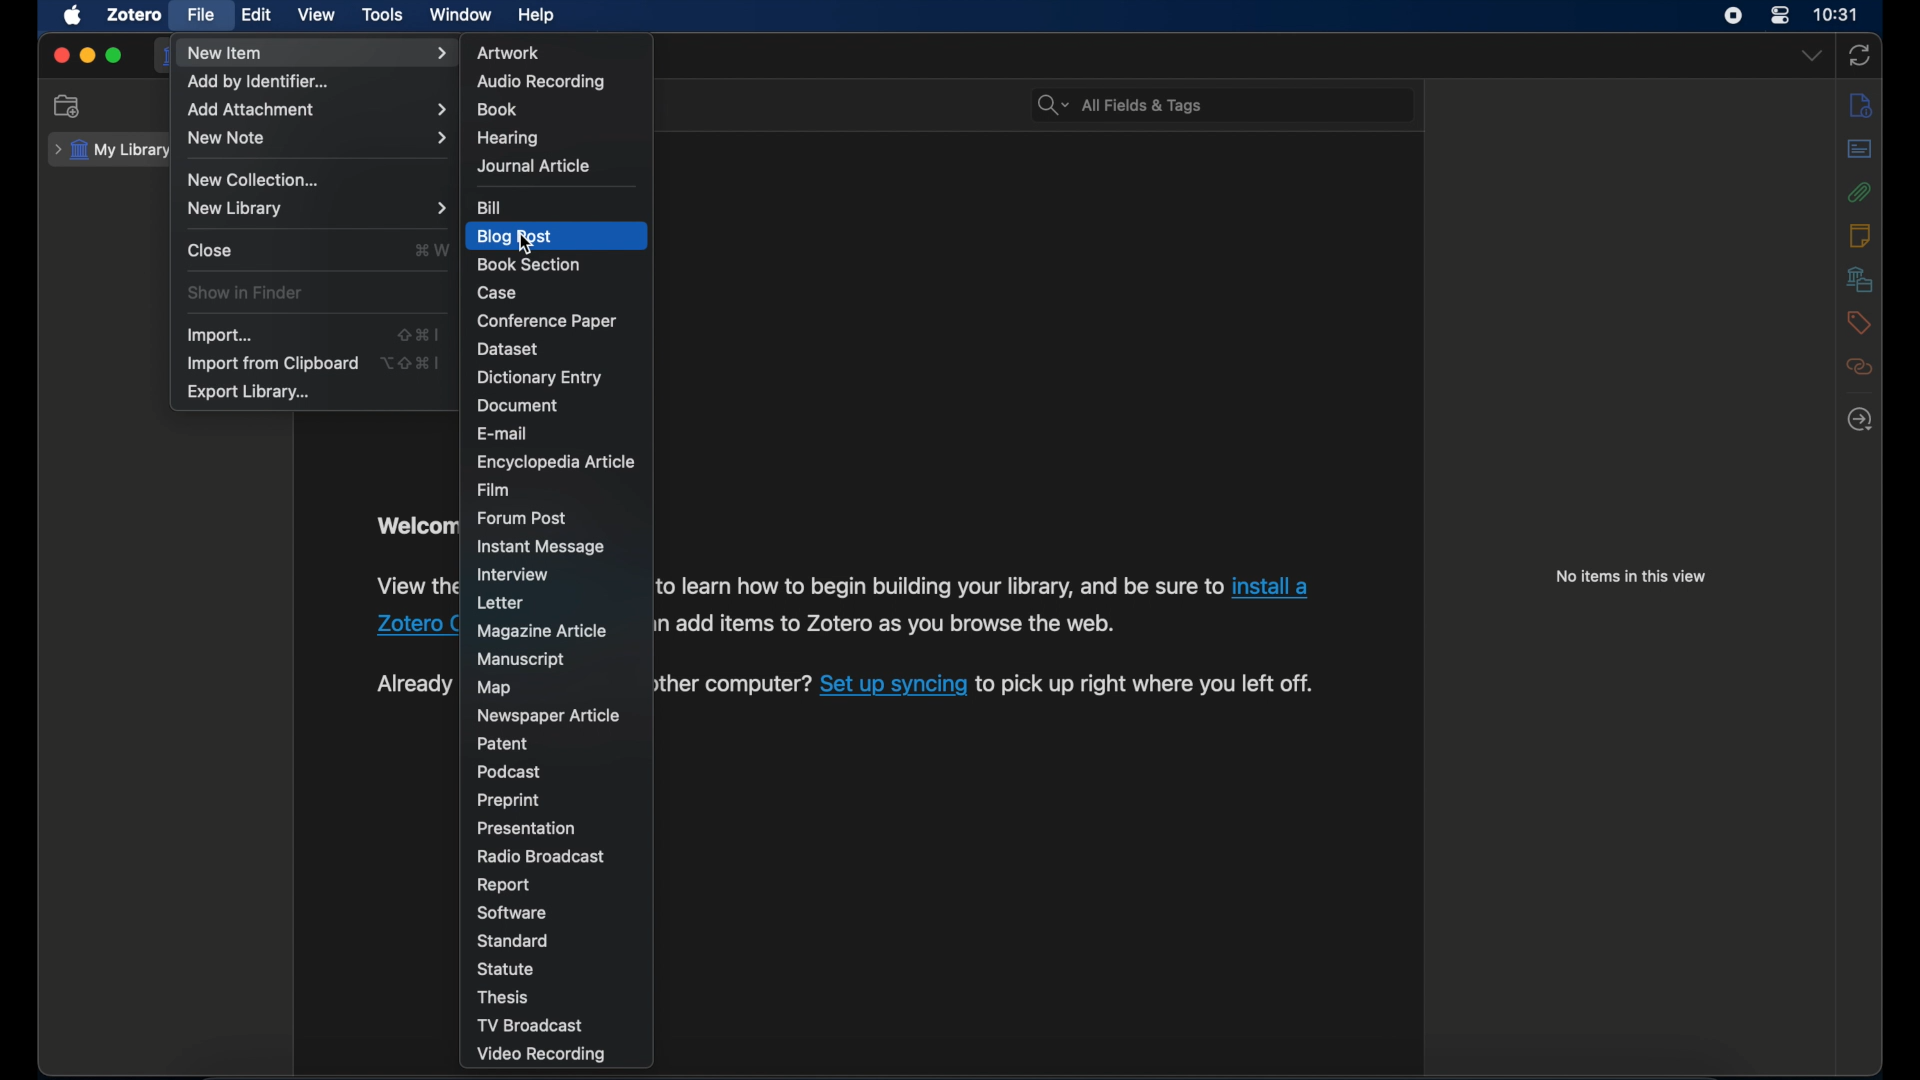 This screenshot has height=1080, width=1920. What do you see at coordinates (220, 335) in the screenshot?
I see `import` at bounding box center [220, 335].